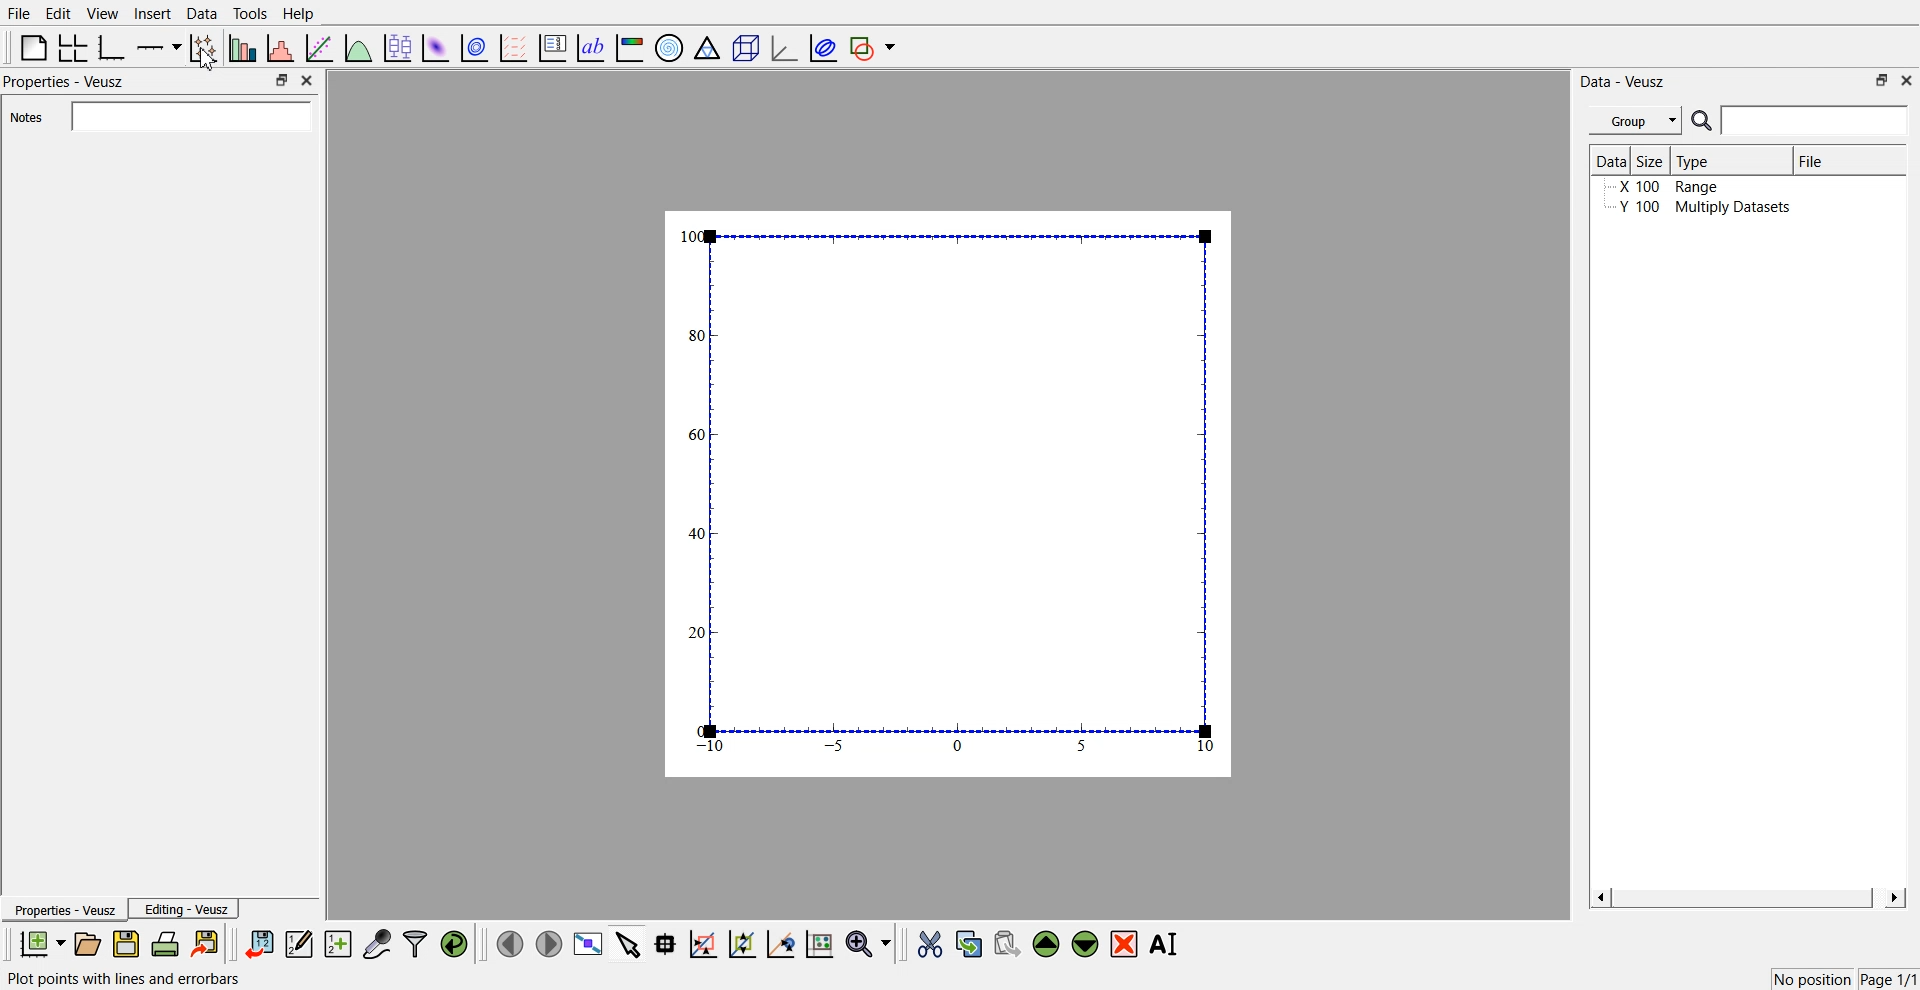 The height and width of the screenshot is (990, 1920). I want to click on scroll bar, so click(1746, 897).